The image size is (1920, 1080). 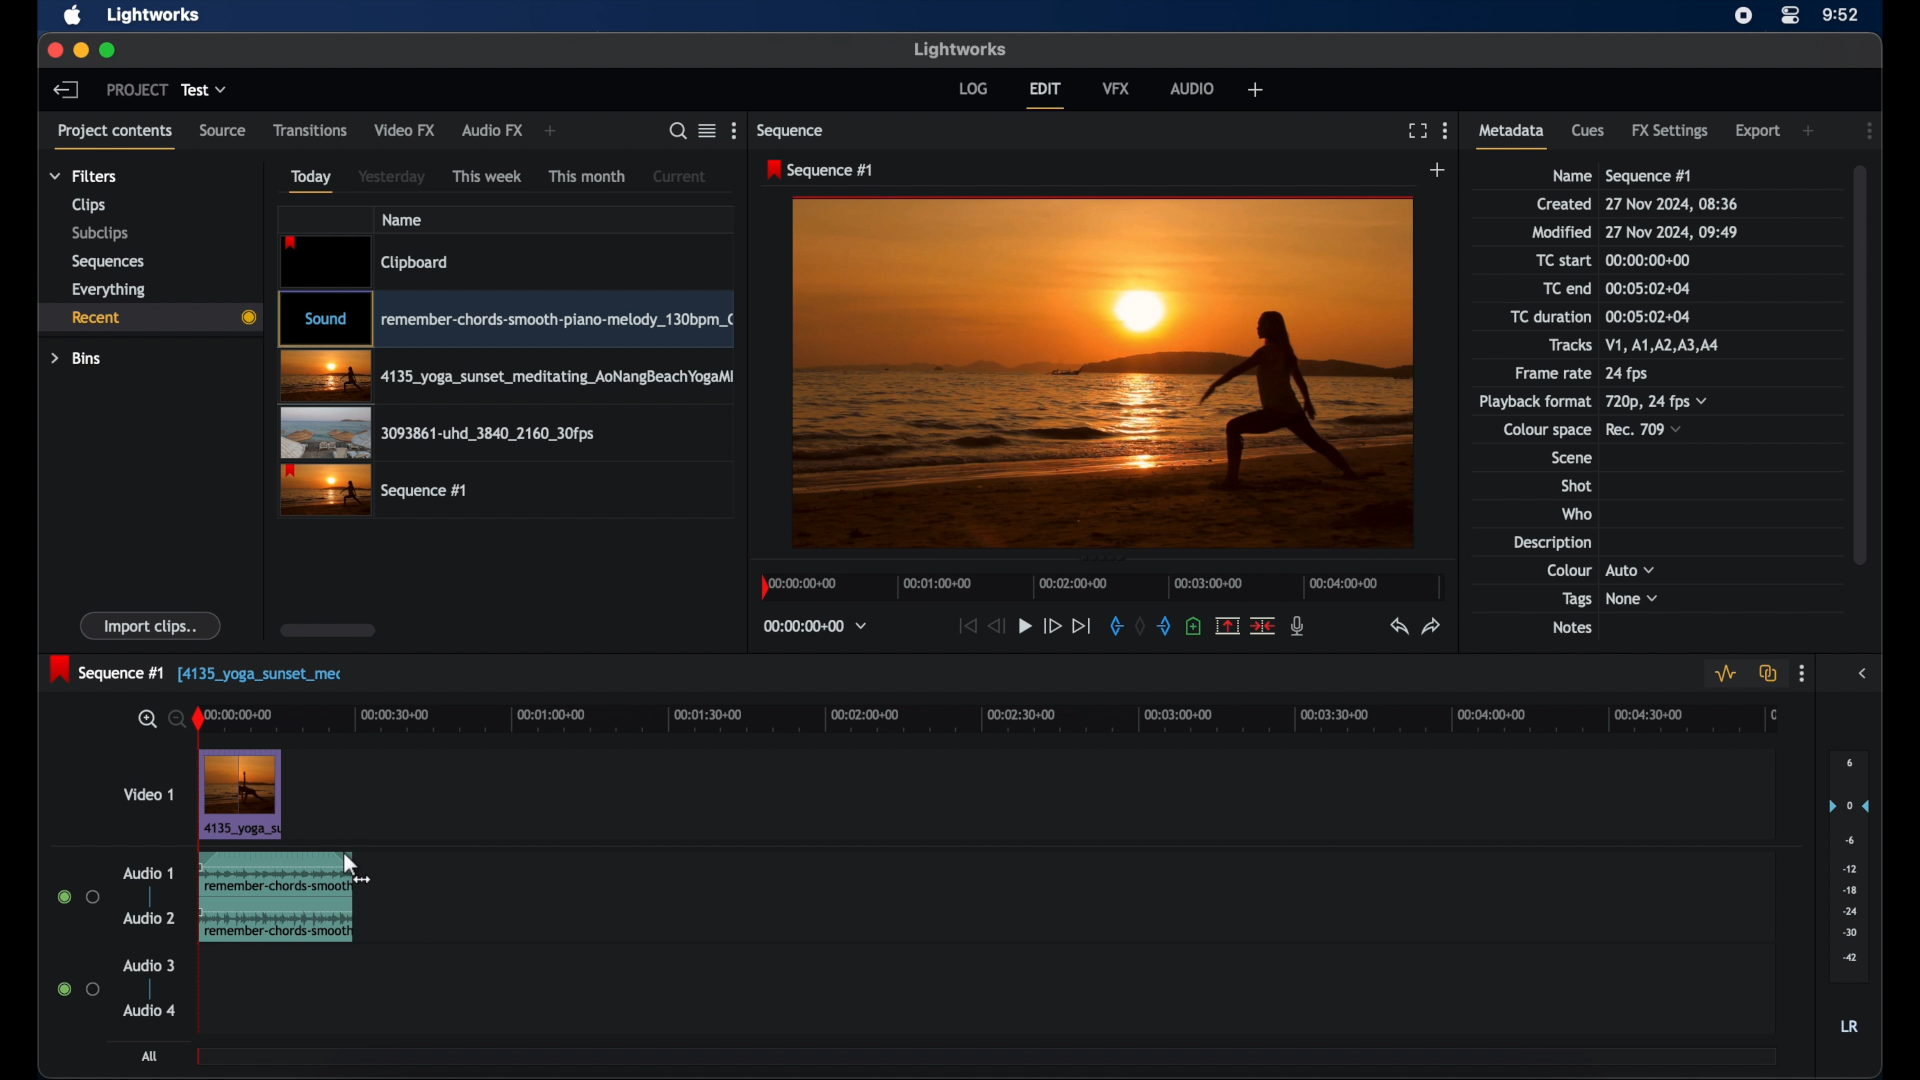 What do you see at coordinates (1862, 674) in the screenshot?
I see `sidebar` at bounding box center [1862, 674].